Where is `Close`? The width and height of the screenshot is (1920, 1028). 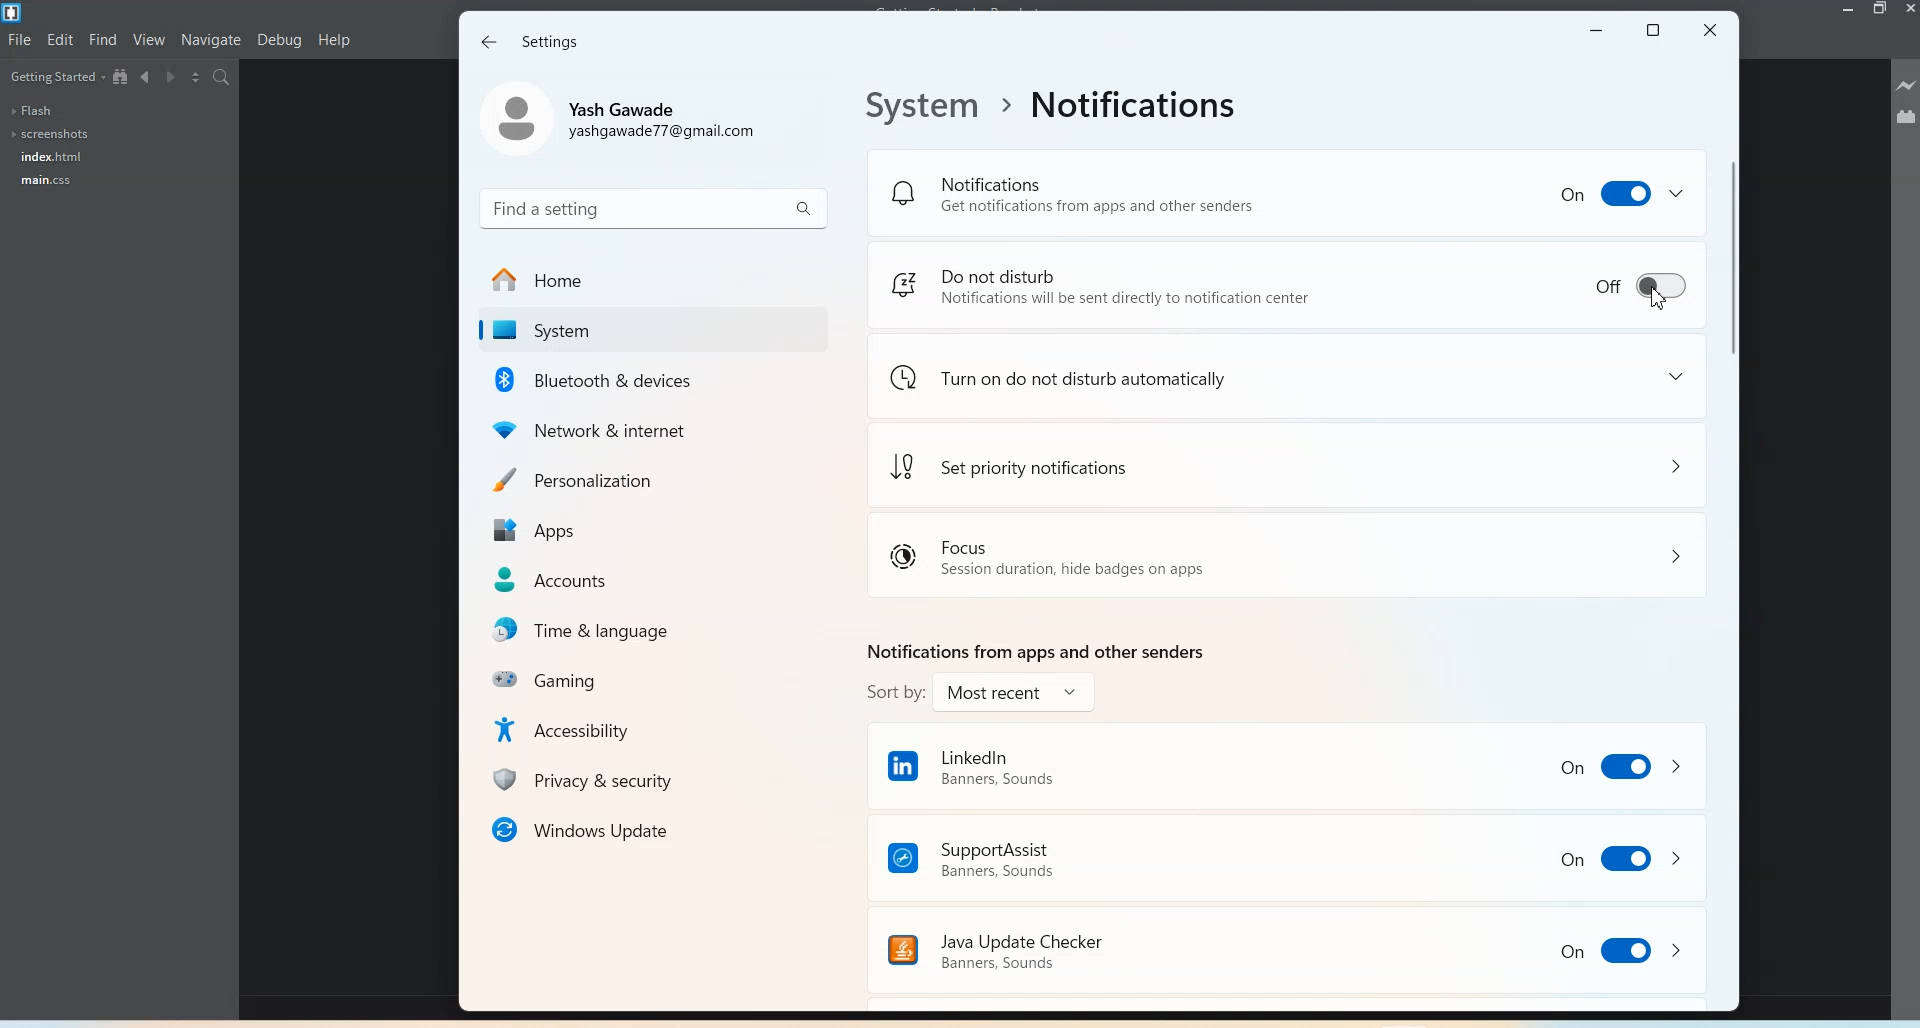
Close is located at coordinates (1908, 10).